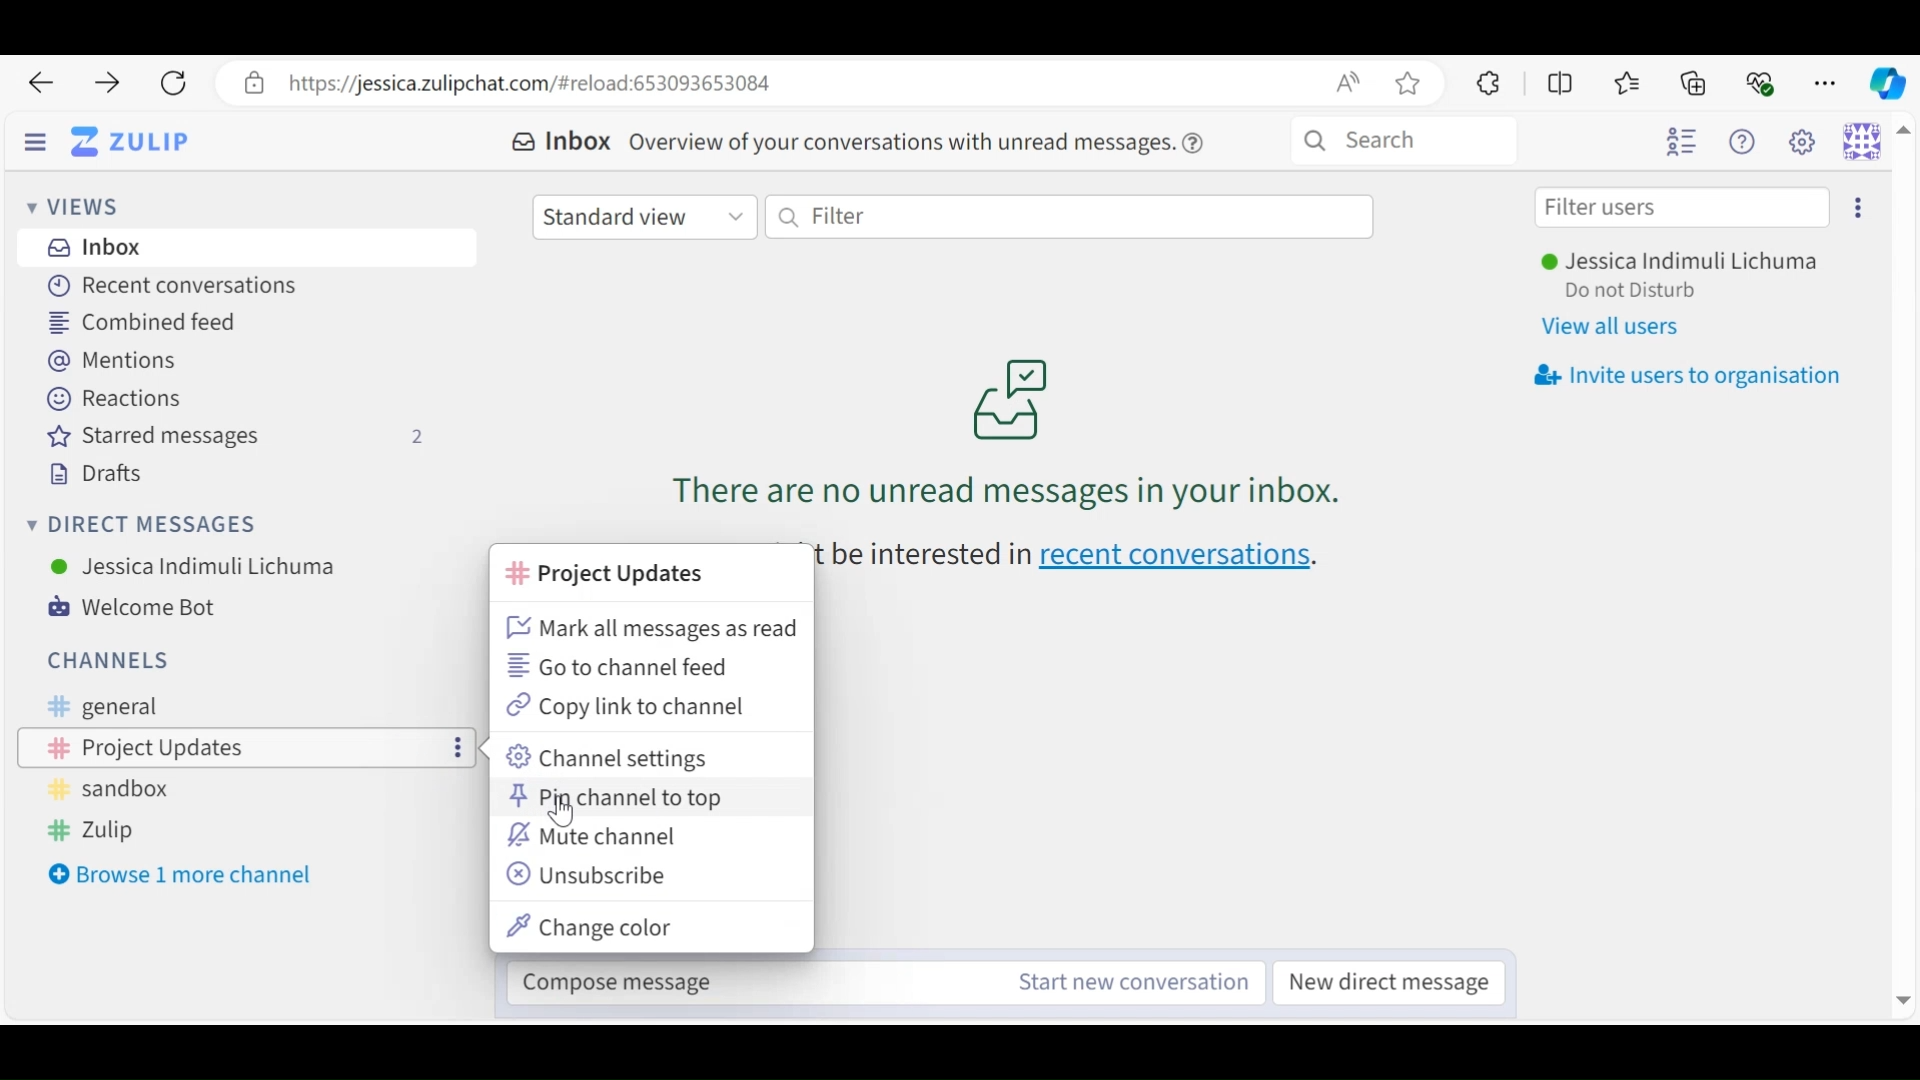 Image resolution: width=1920 pixels, height=1080 pixels. I want to click on Split Screen, so click(1562, 83).